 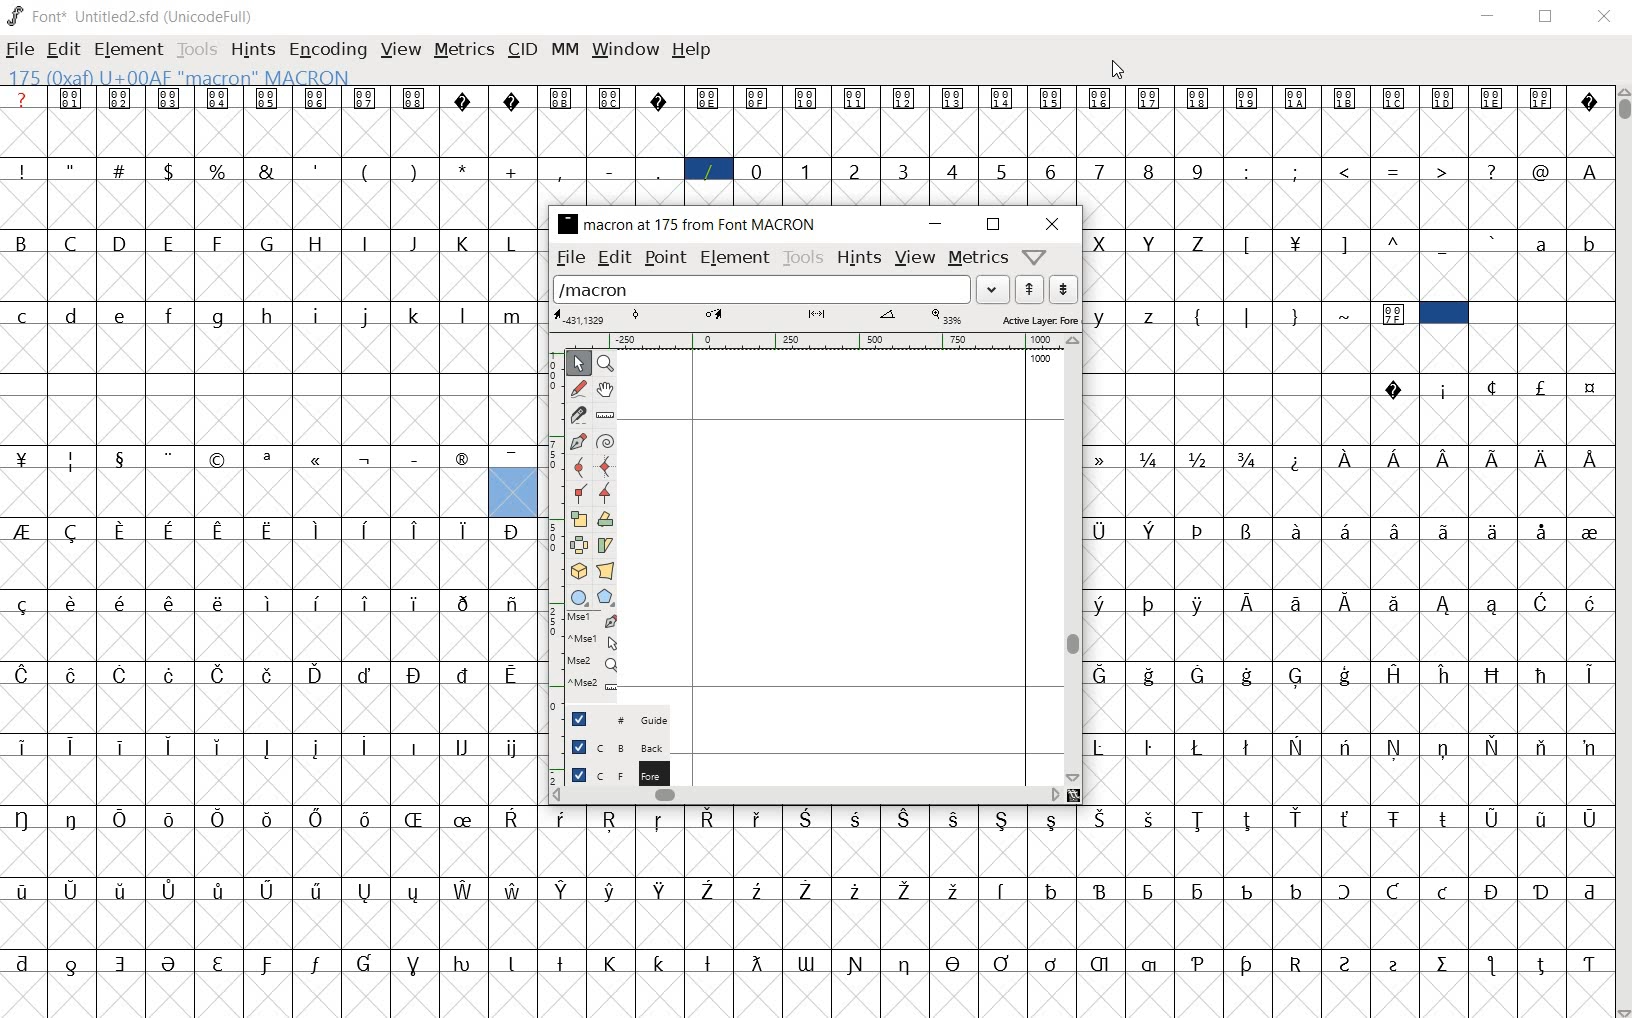 What do you see at coordinates (1590, 817) in the screenshot?
I see `Symbol` at bounding box center [1590, 817].